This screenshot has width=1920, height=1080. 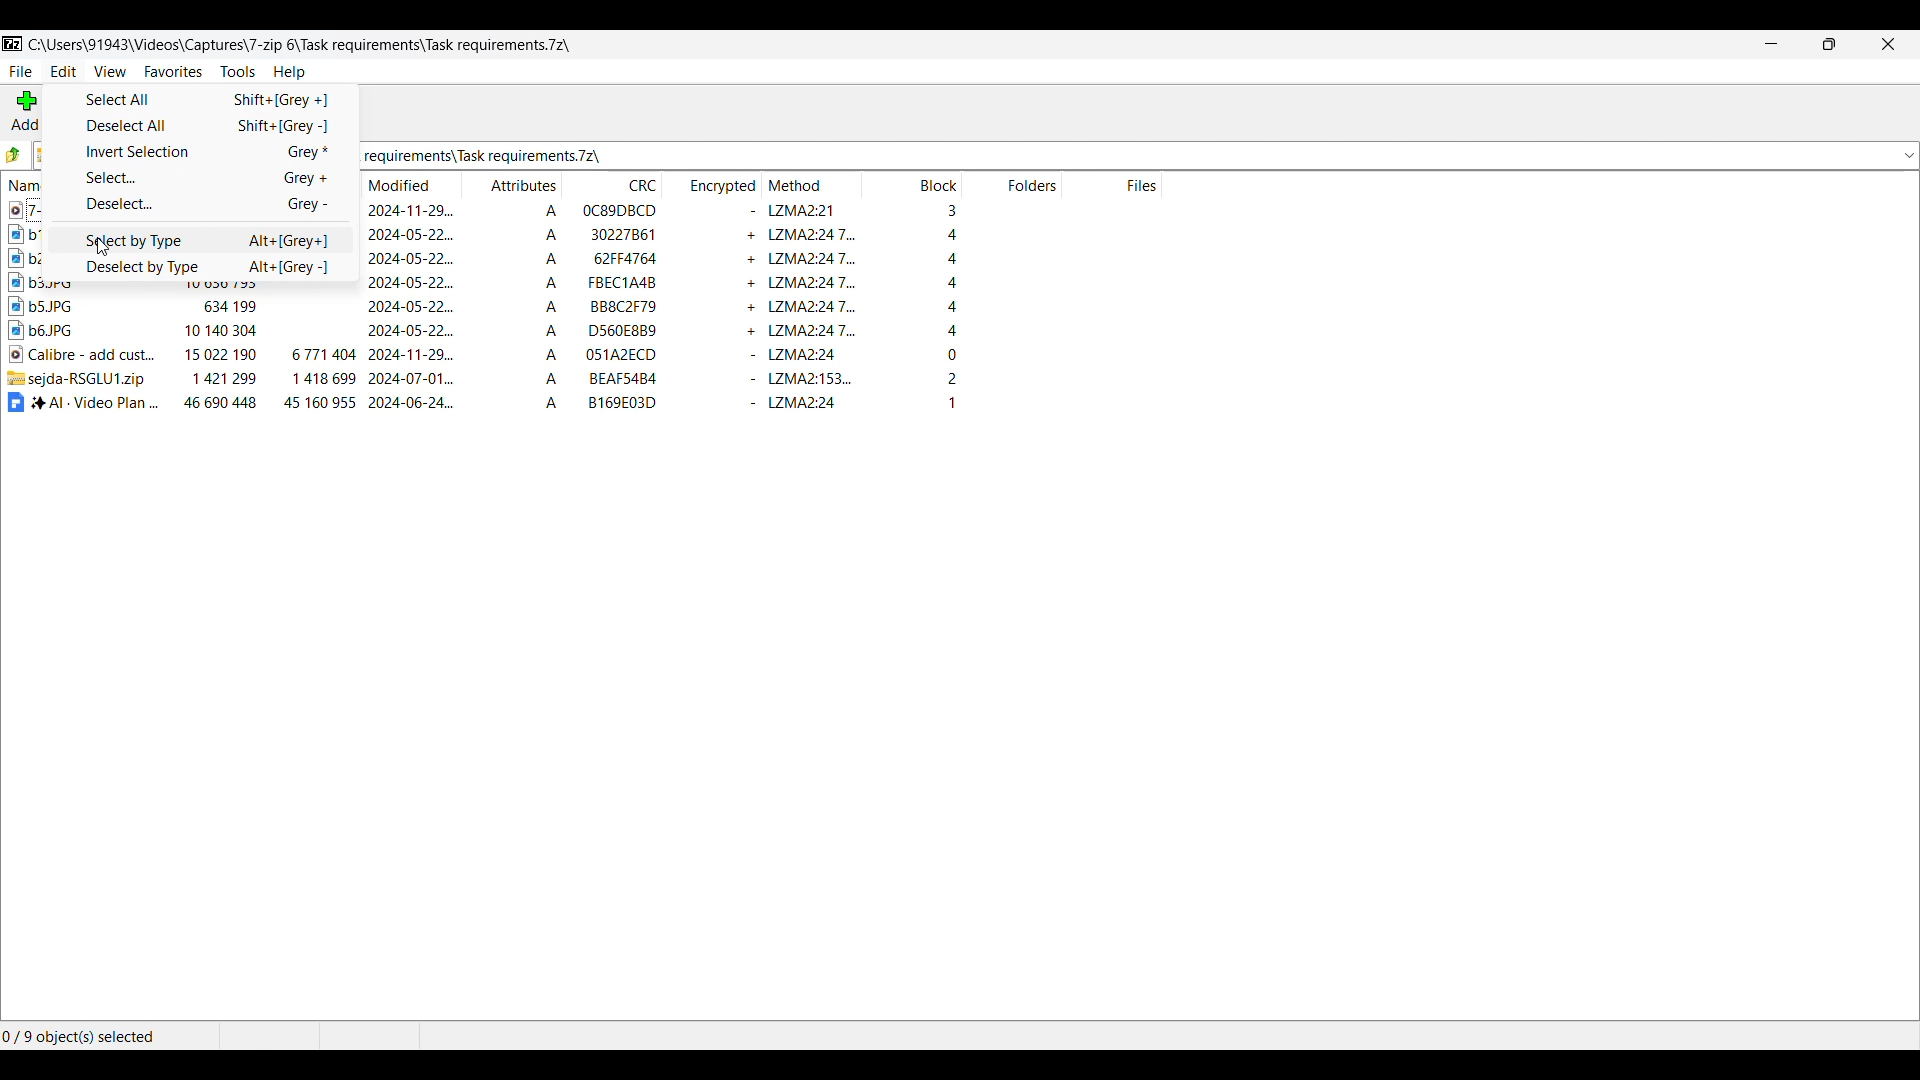 What do you see at coordinates (412, 183) in the screenshot?
I see `Modified column` at bounding box center [412, 183].